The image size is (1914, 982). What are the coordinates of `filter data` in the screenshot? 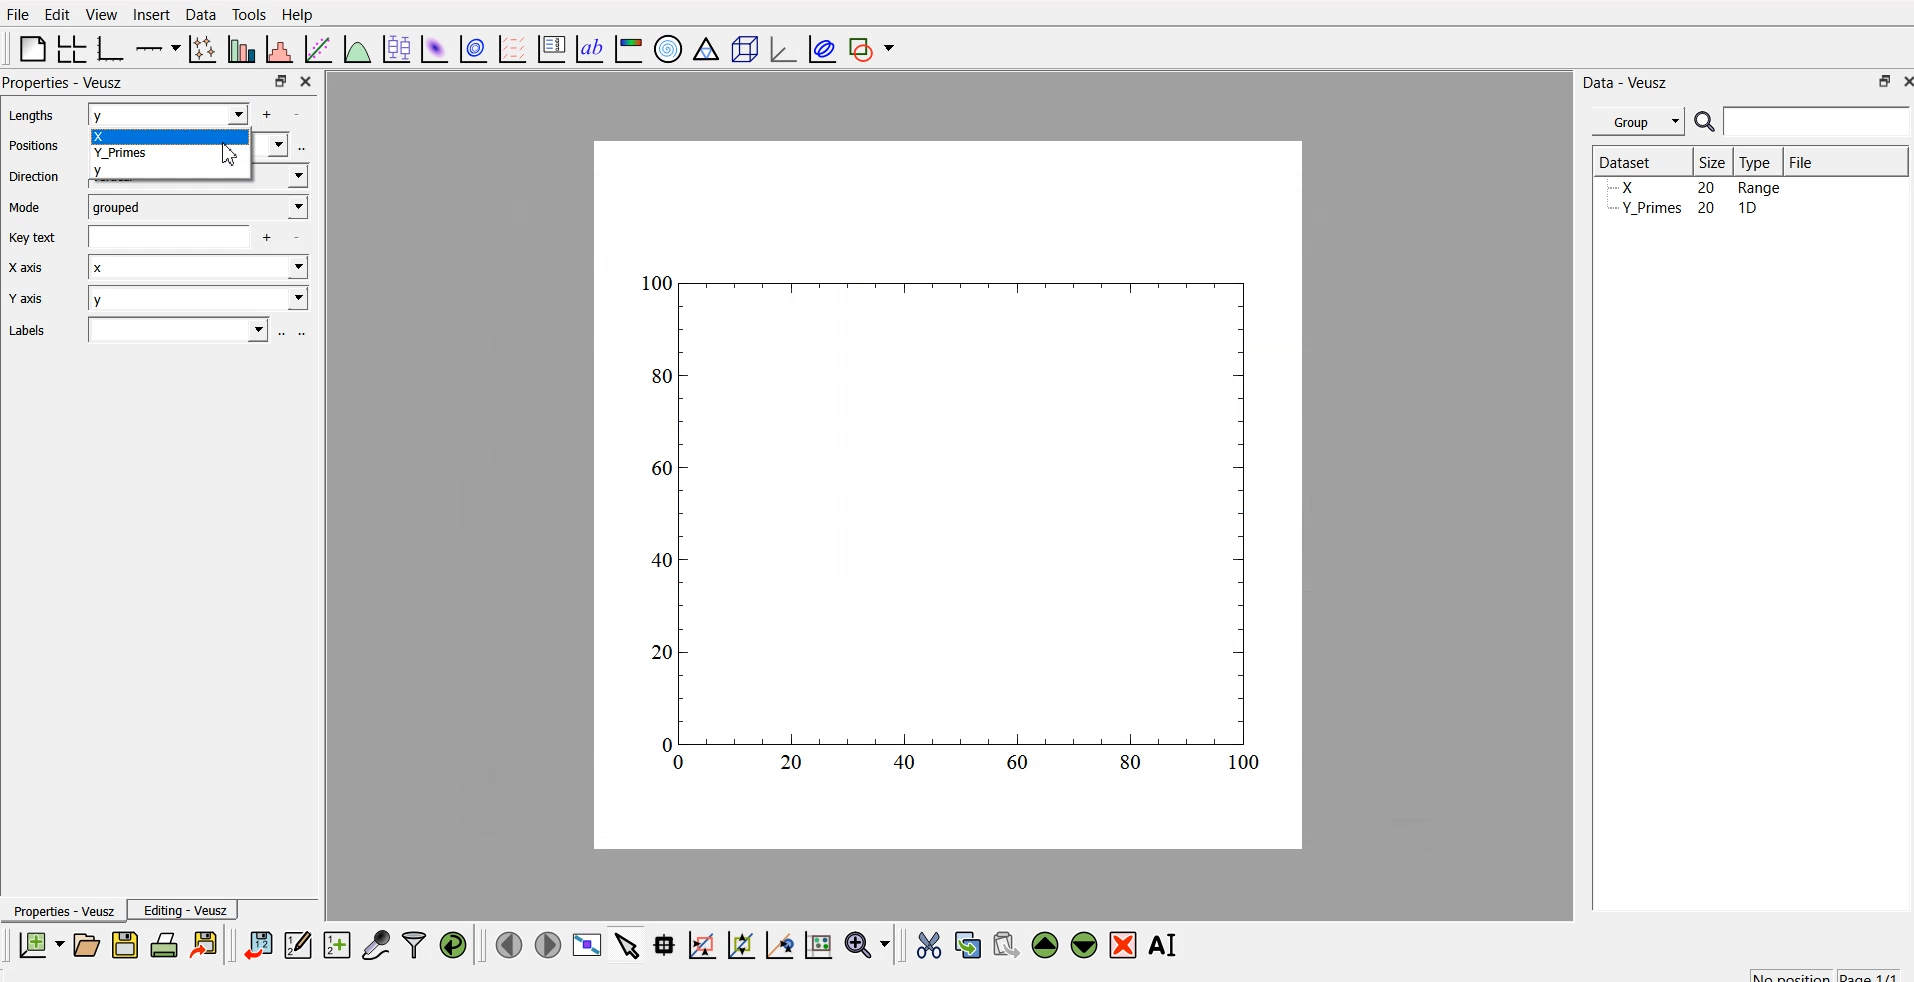 It's located at (414, 942).